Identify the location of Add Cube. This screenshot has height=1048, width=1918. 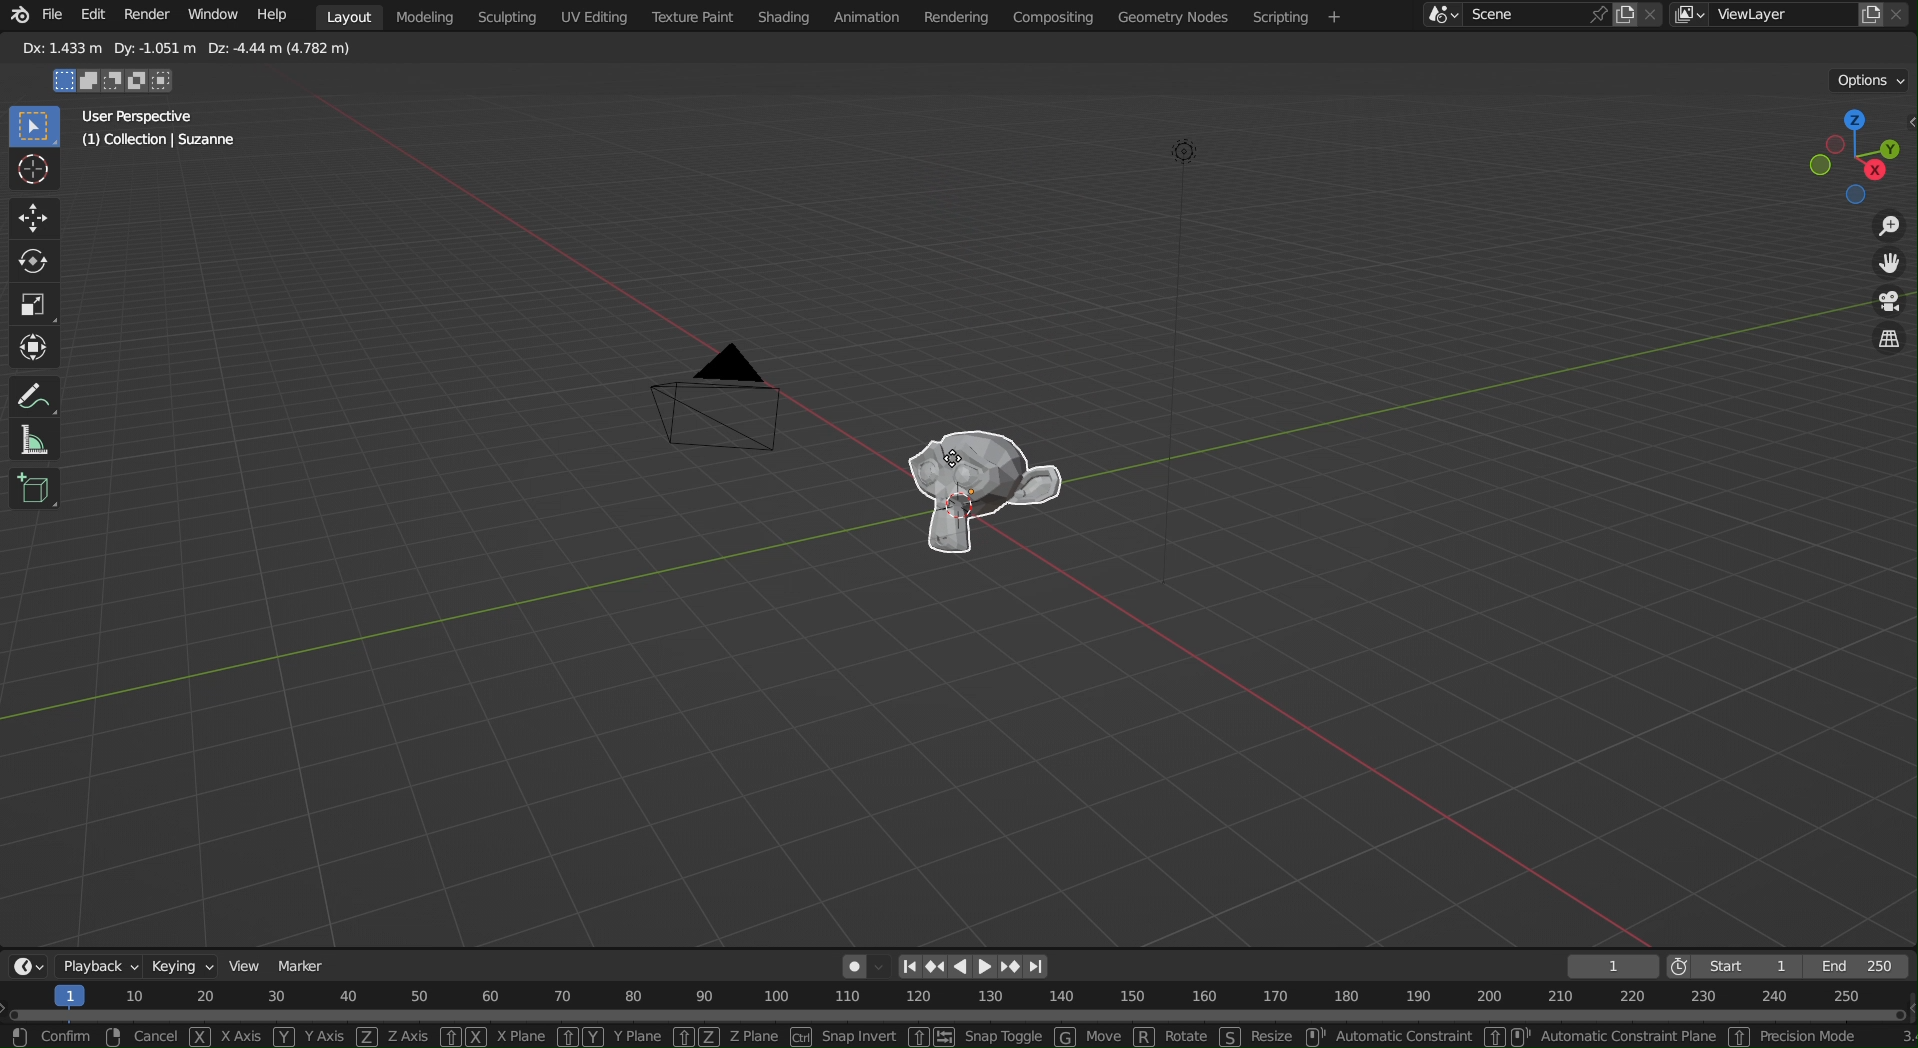
(32, 489).